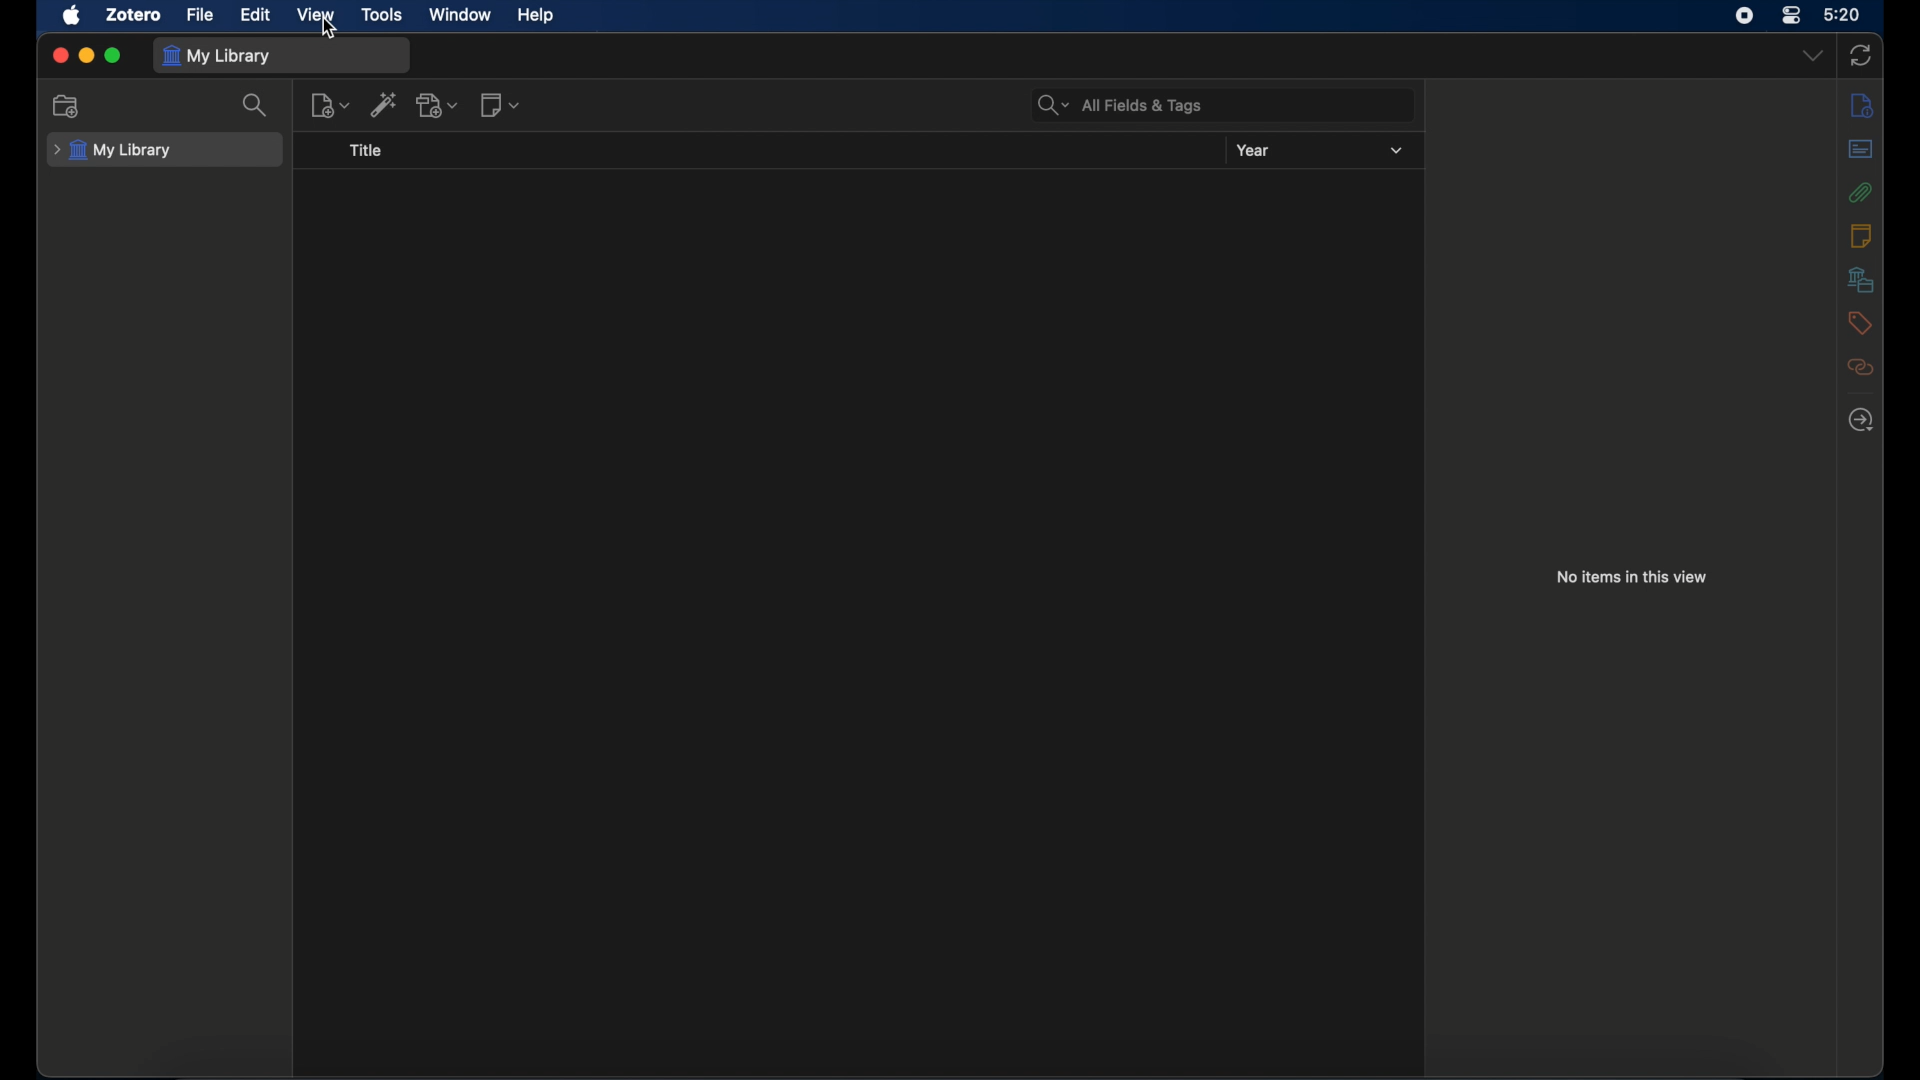 This screenshot has height=1080, width=1920. Describe the element at coordinates (67, 105) in the screenshot. I see `new collection` at that location.